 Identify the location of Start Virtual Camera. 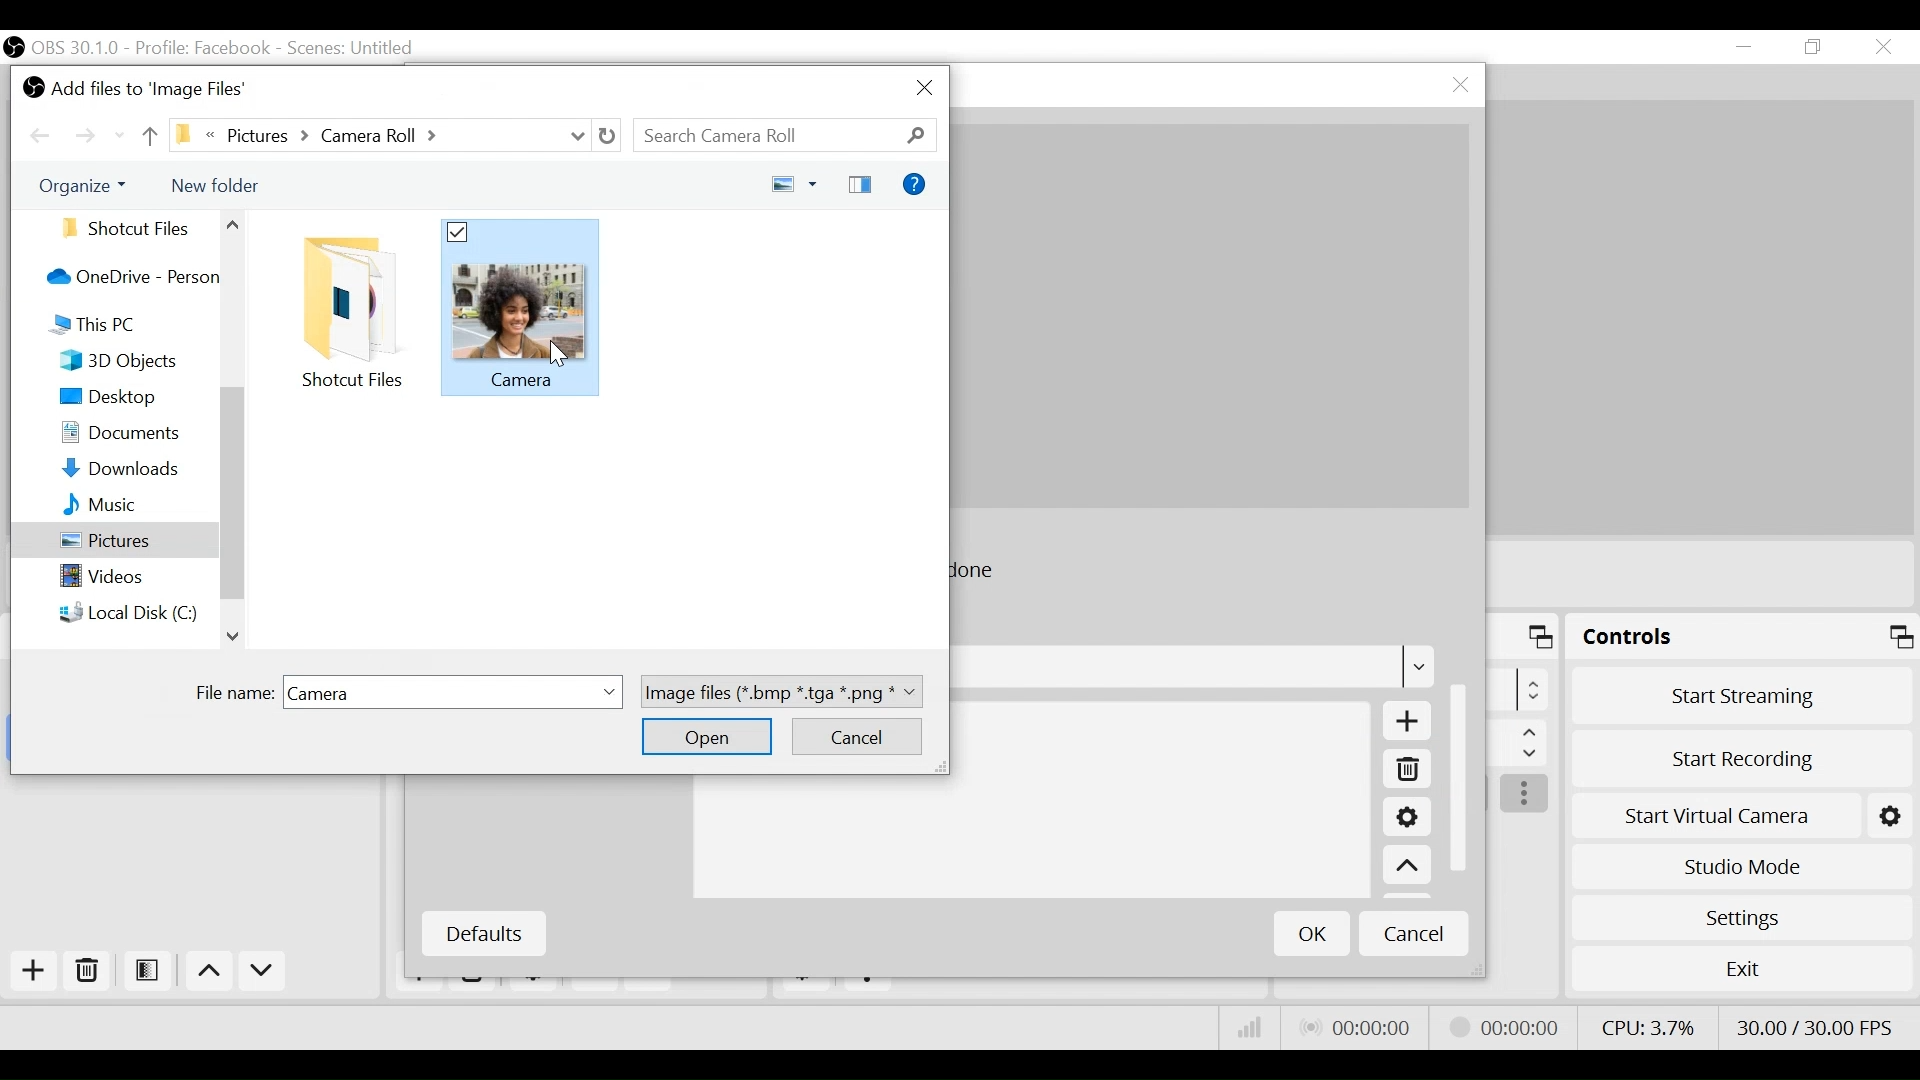
(1742, 812).